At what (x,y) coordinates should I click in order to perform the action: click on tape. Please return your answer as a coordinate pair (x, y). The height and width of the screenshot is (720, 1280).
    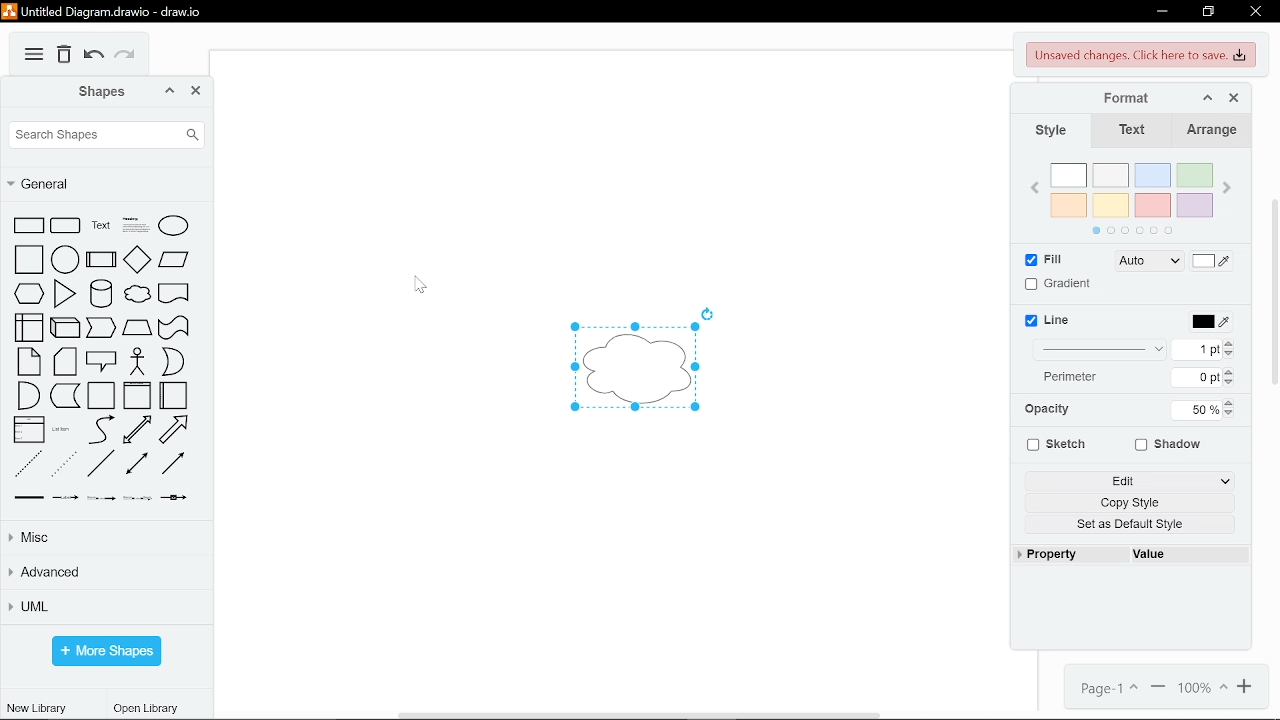
    Looking at the image, I should click on (174, 328).